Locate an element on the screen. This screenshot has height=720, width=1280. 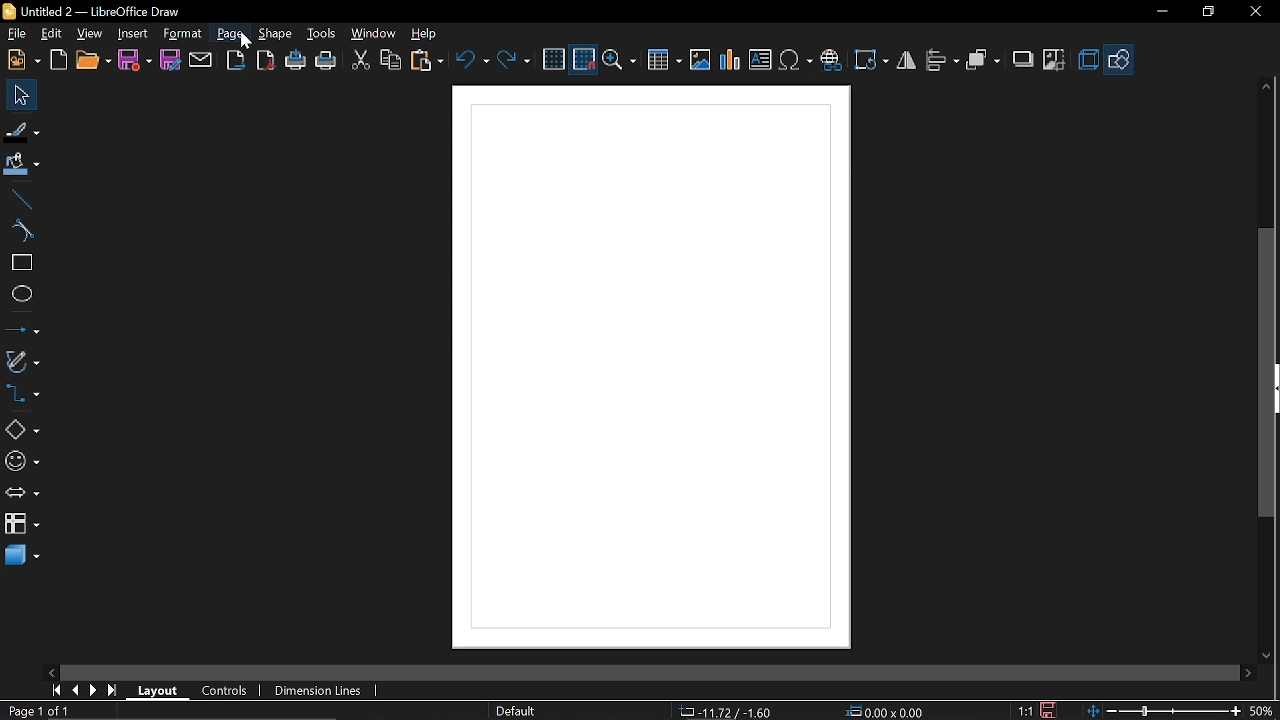
Select is located at coordinates (22, 95).